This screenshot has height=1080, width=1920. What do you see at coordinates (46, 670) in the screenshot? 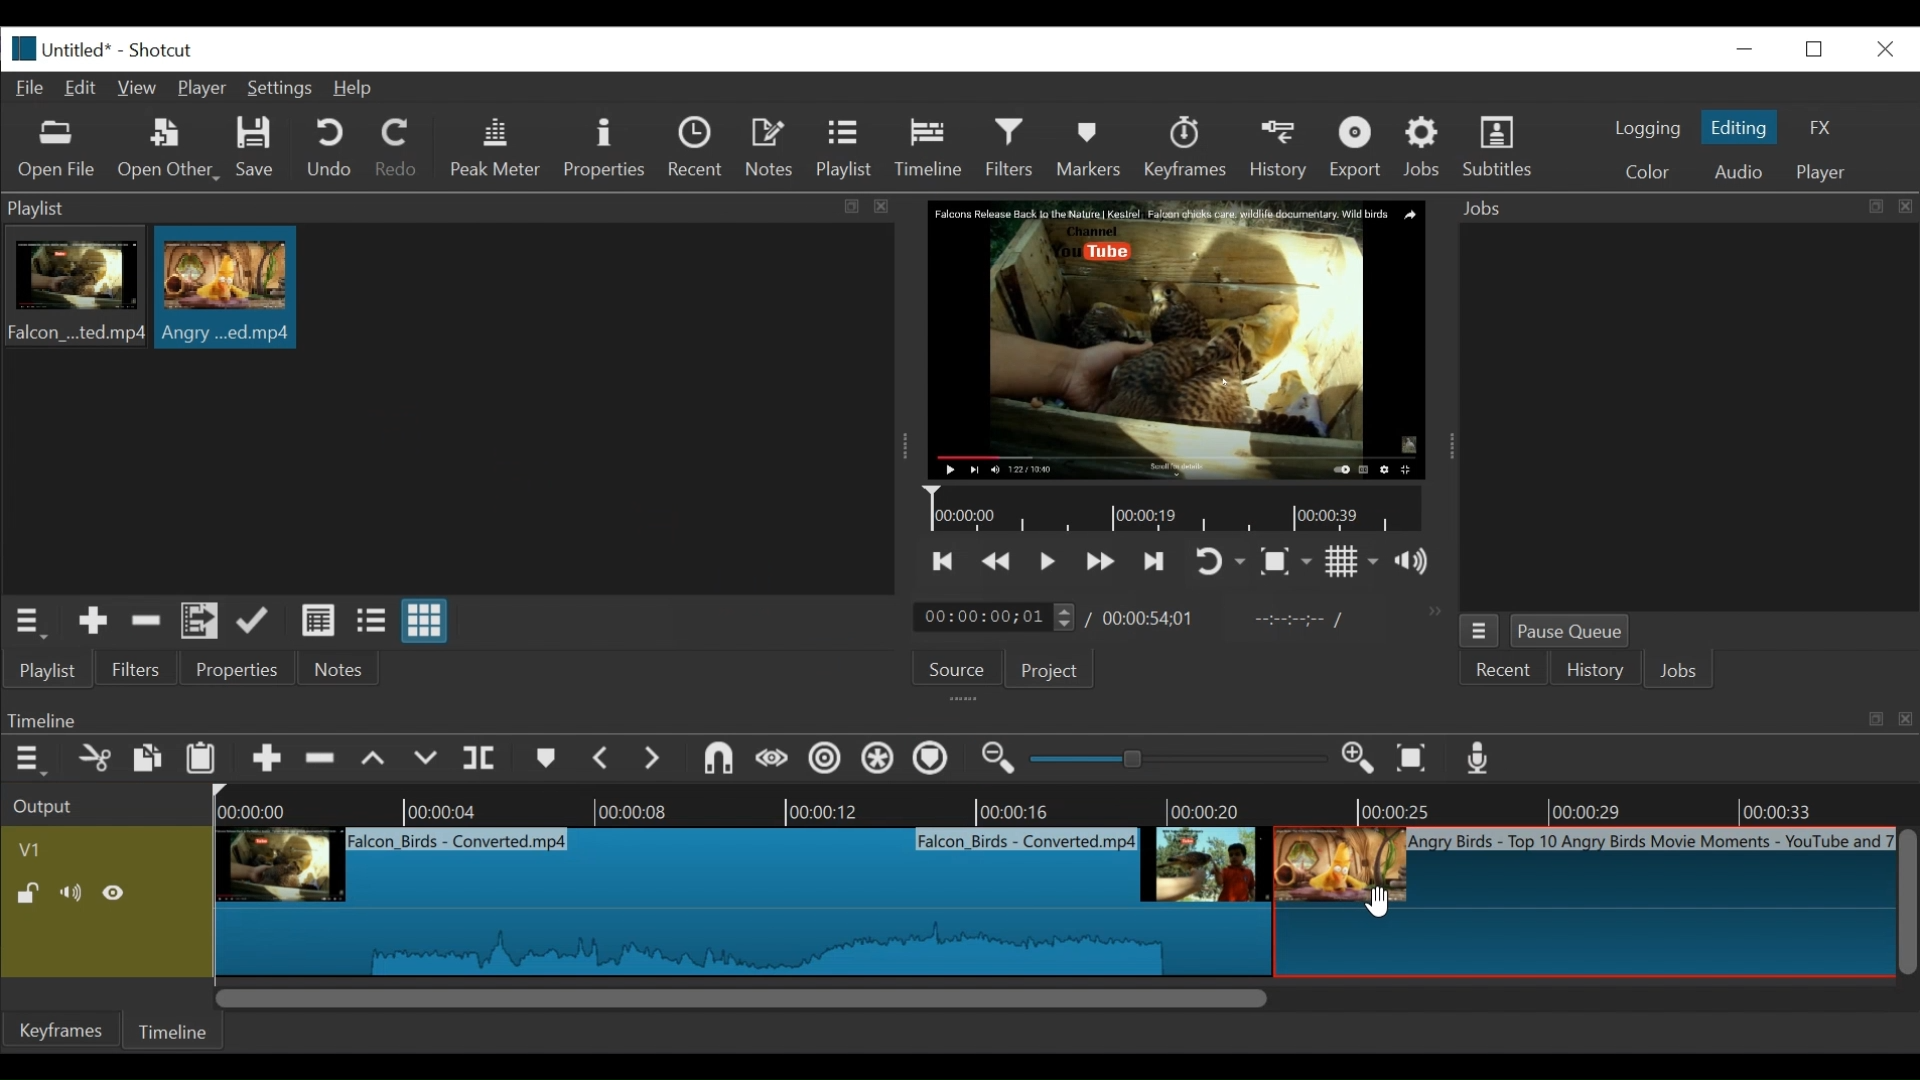
I see `playlist` at bounding box center [46, 670].